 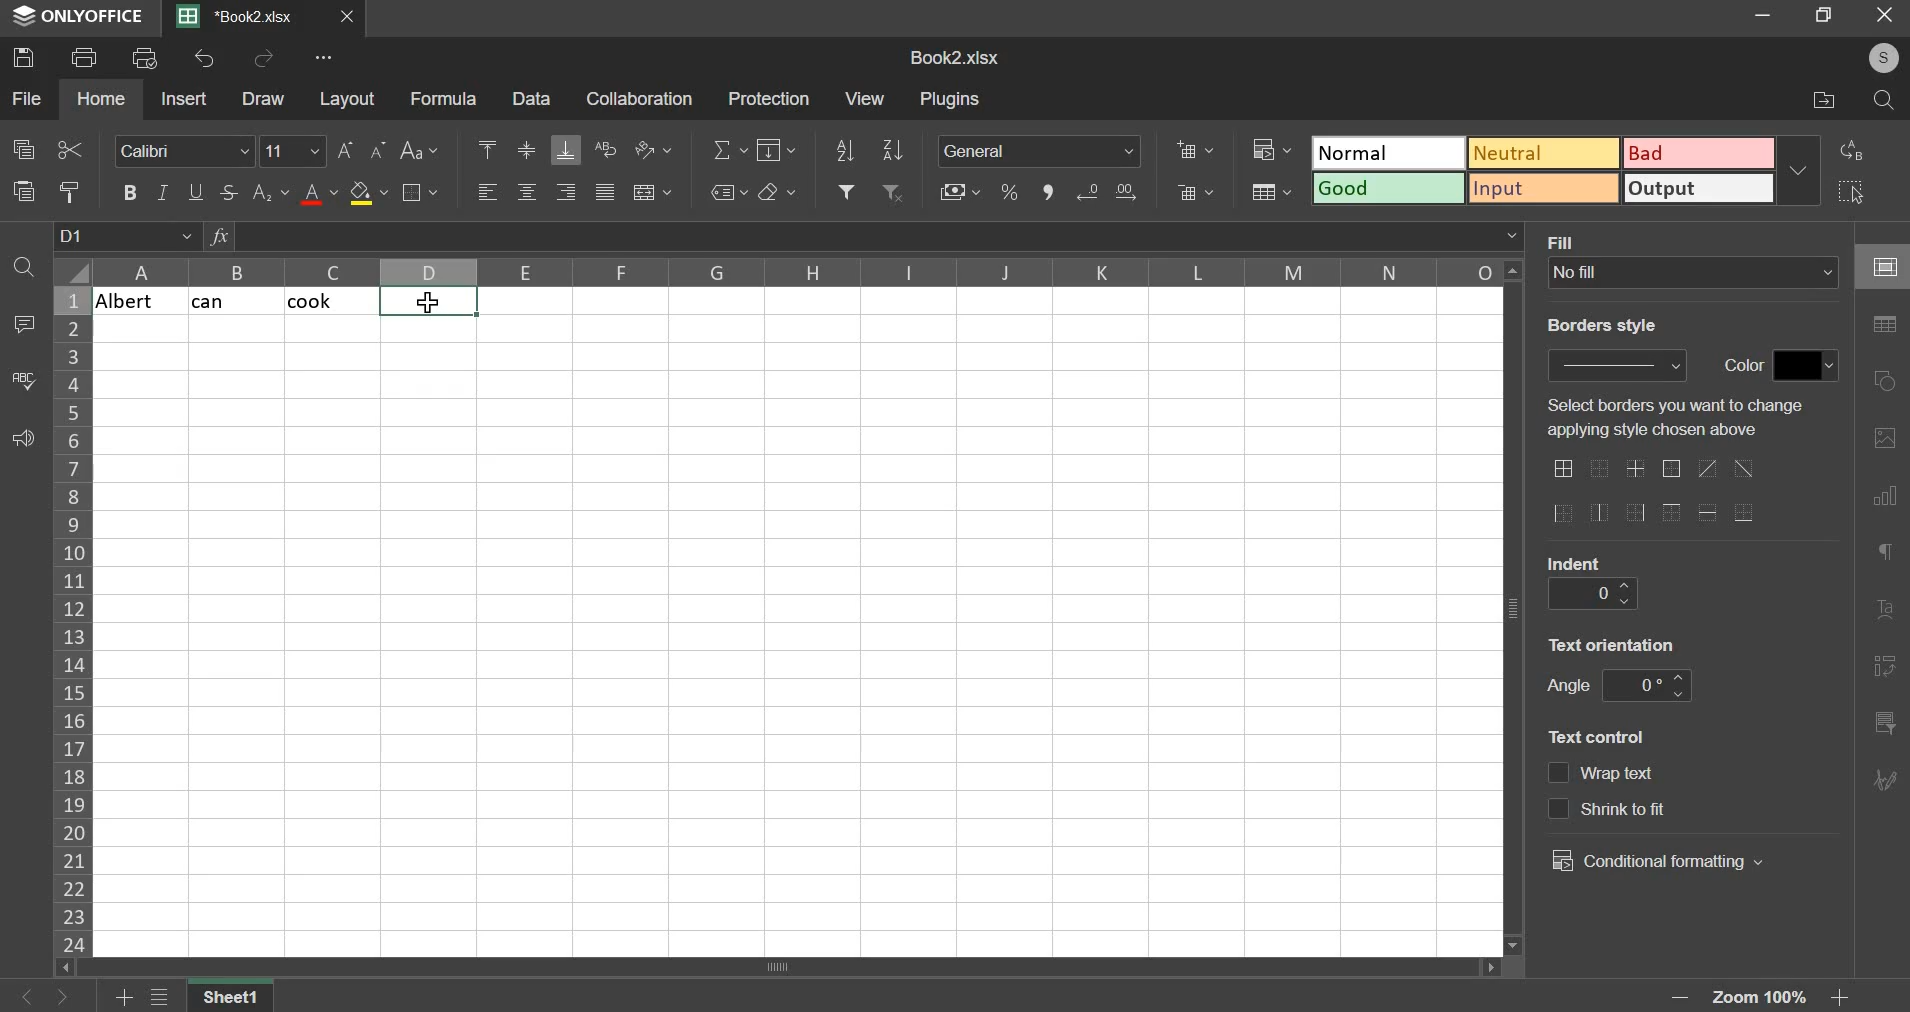 I want to click on picture or video, so click(x=1884, y=440).